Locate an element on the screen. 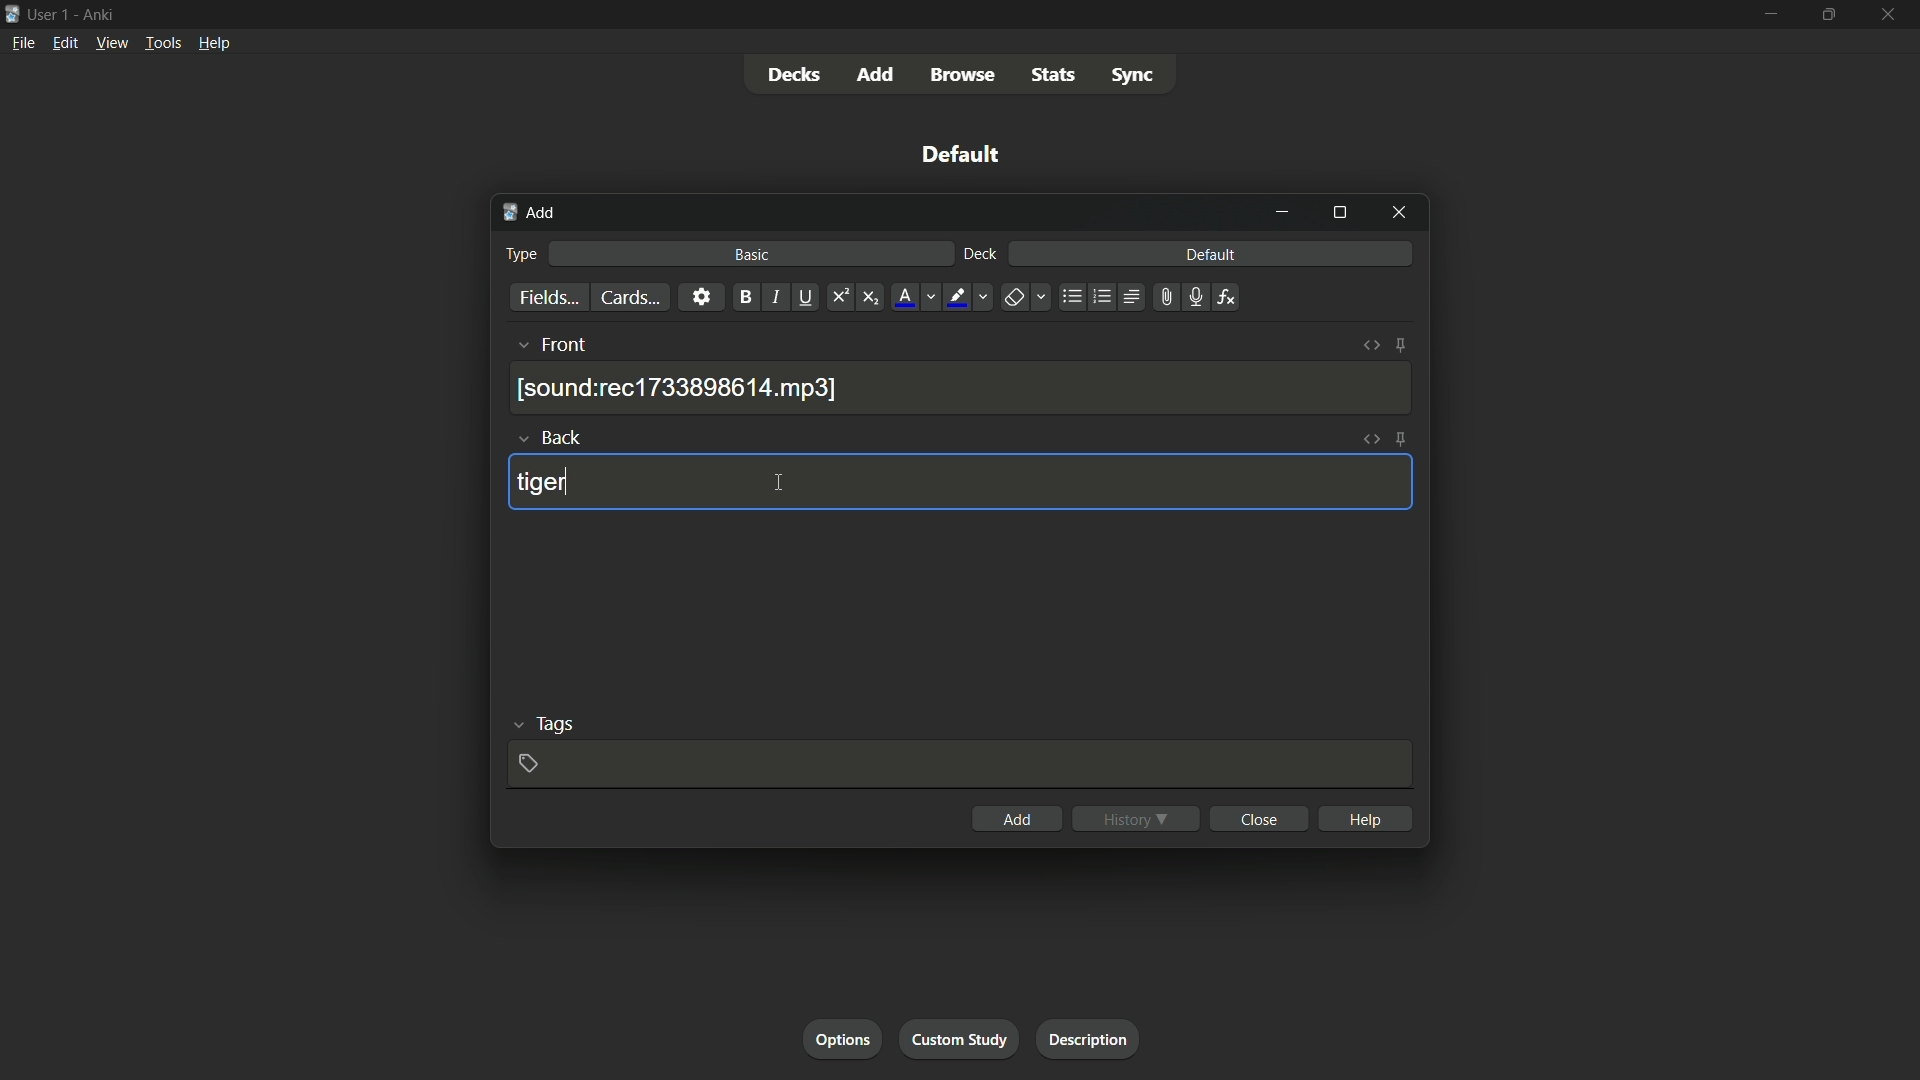 The height and width of the screenshot is (1080, 1920). cursor is located at coordinates (779, 484).